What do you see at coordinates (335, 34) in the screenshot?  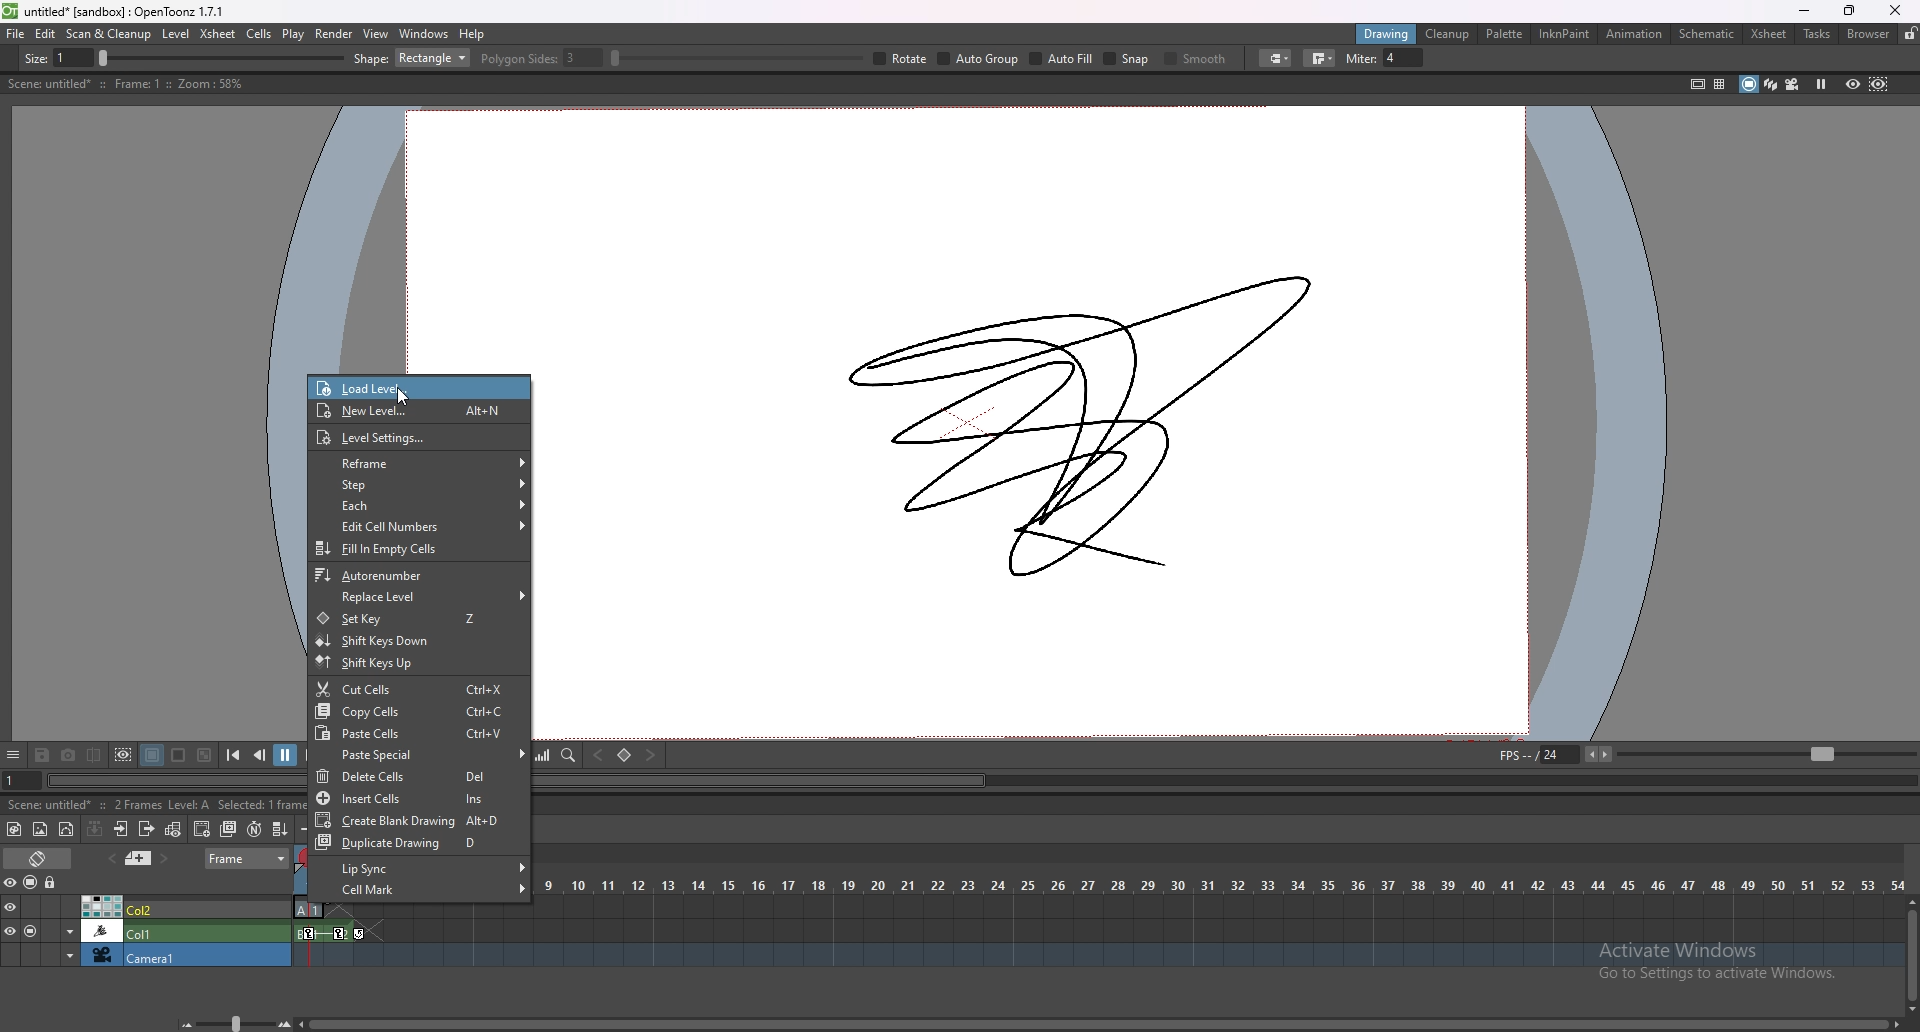 I see `render` at bounding box center [335, 34].